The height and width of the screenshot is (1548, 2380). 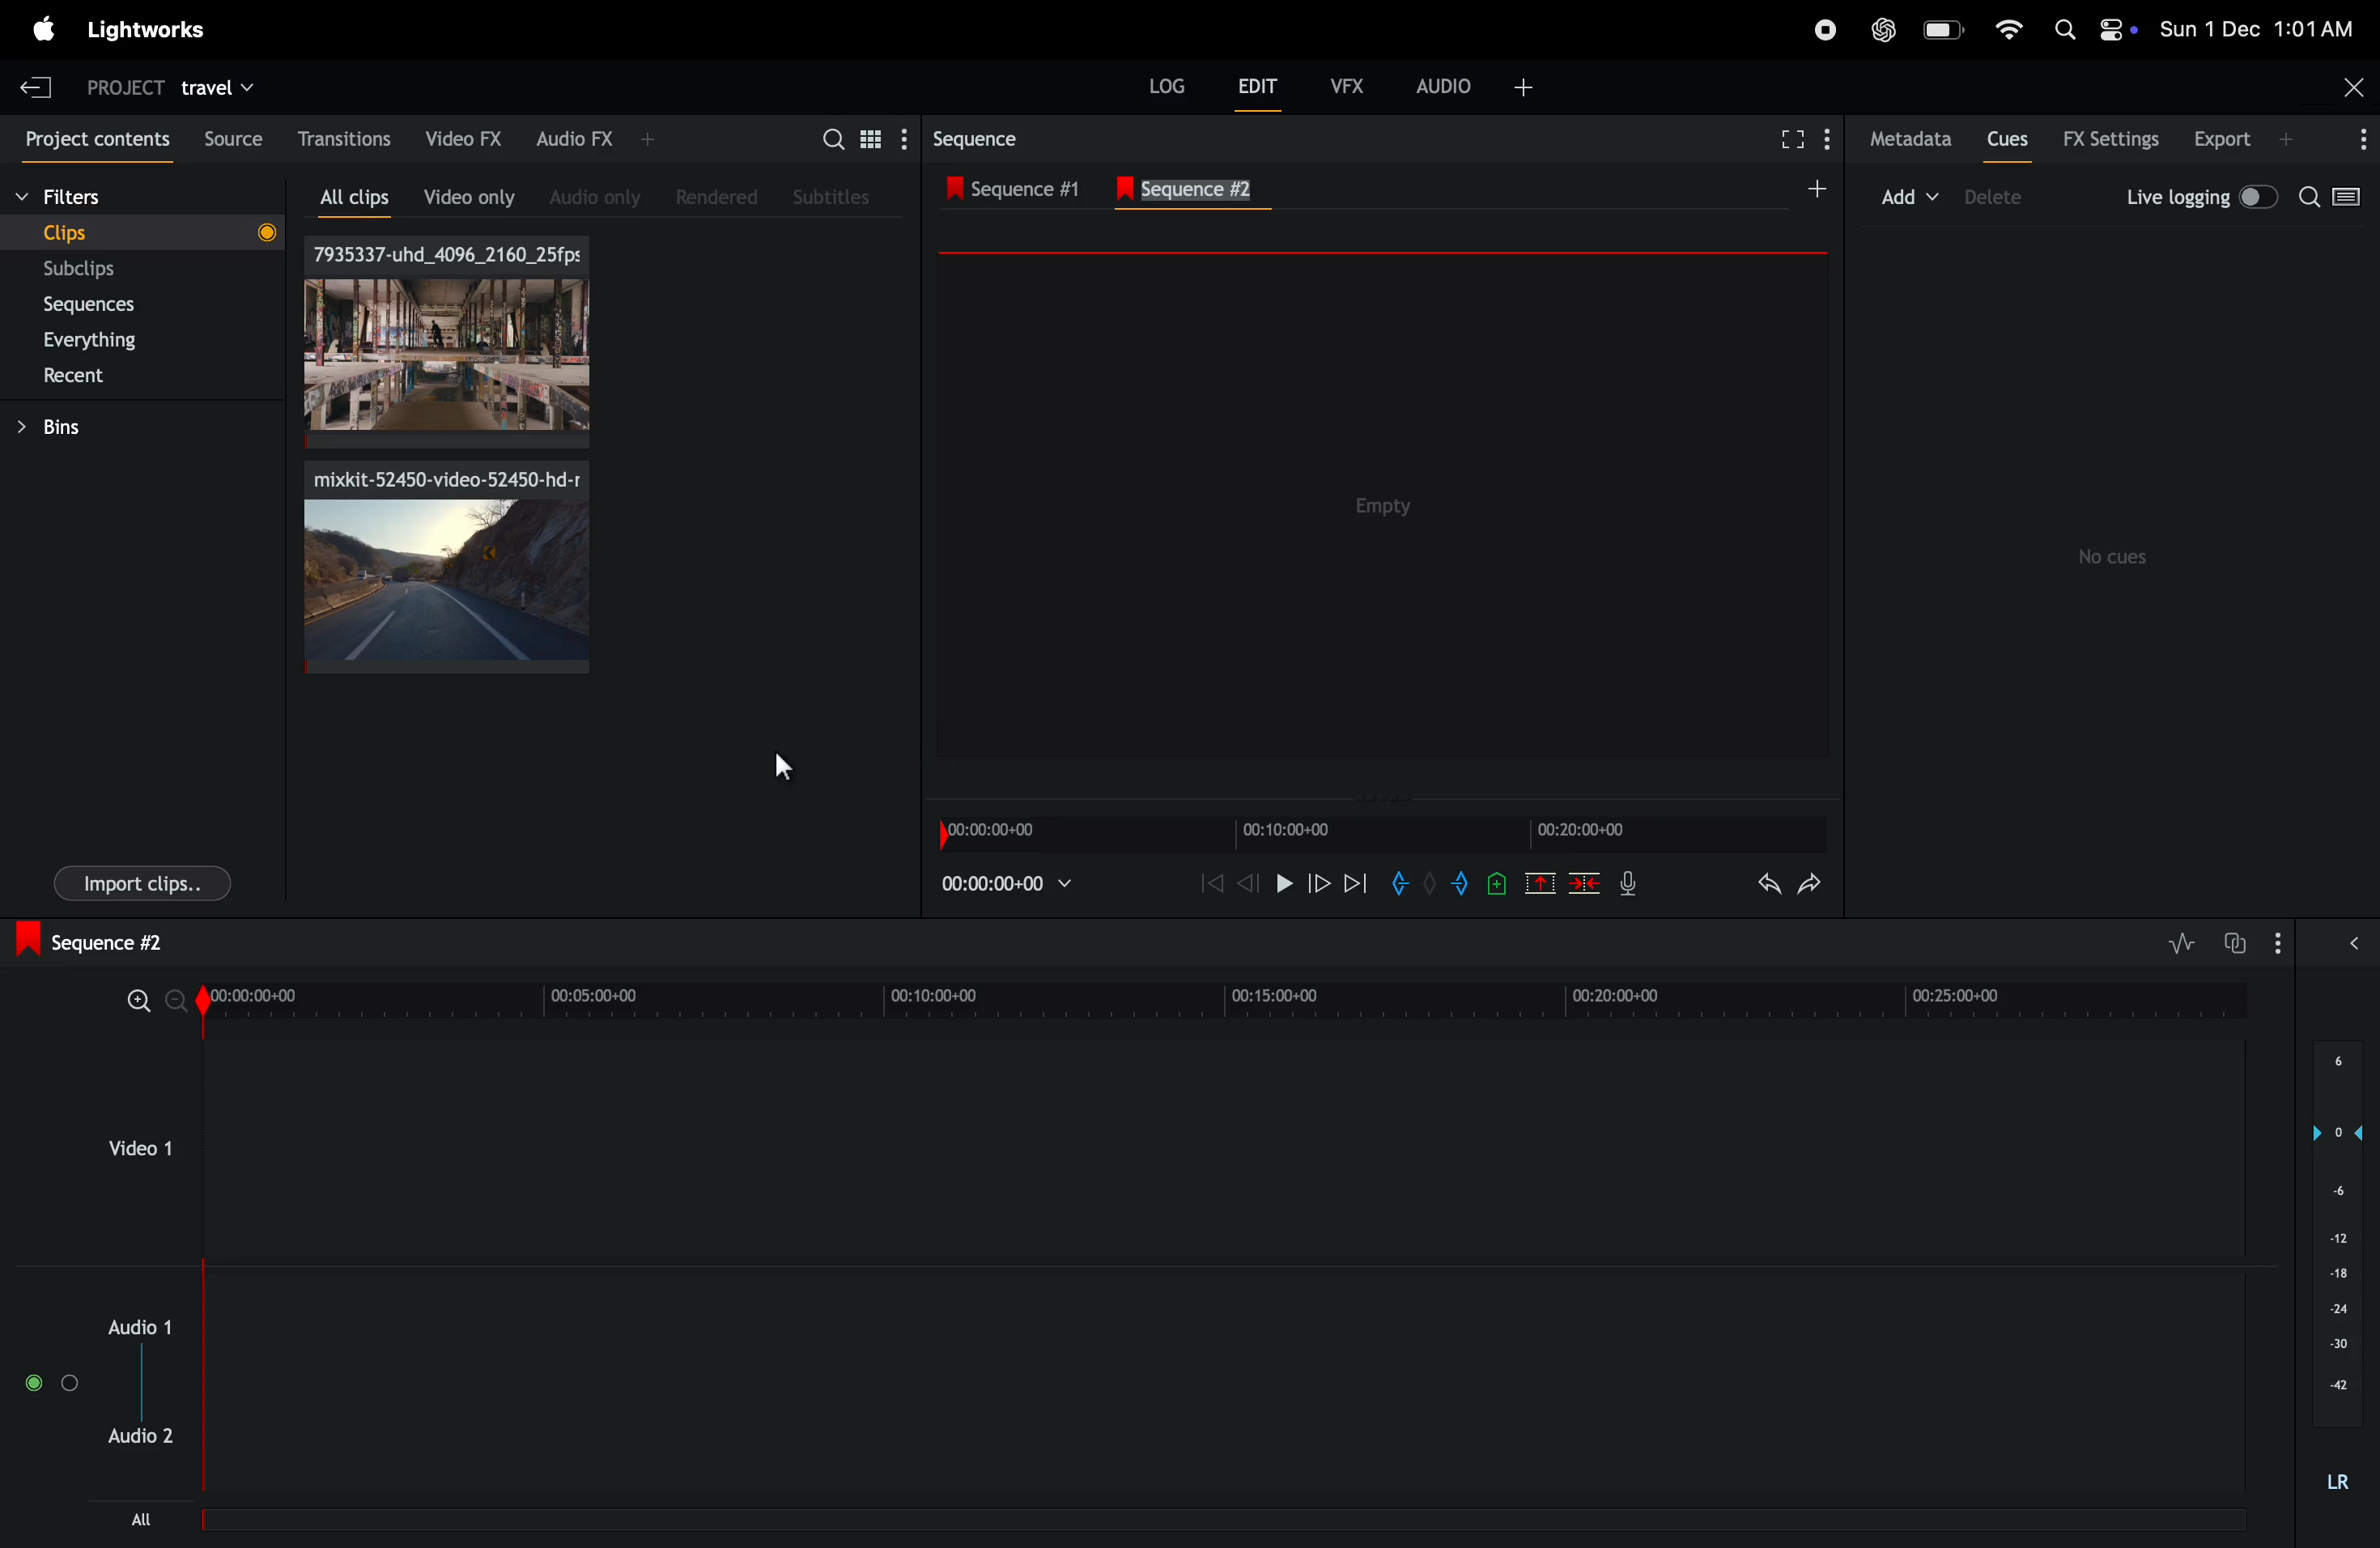 I want to click on show settings menu, so click(x=2282, y=942).